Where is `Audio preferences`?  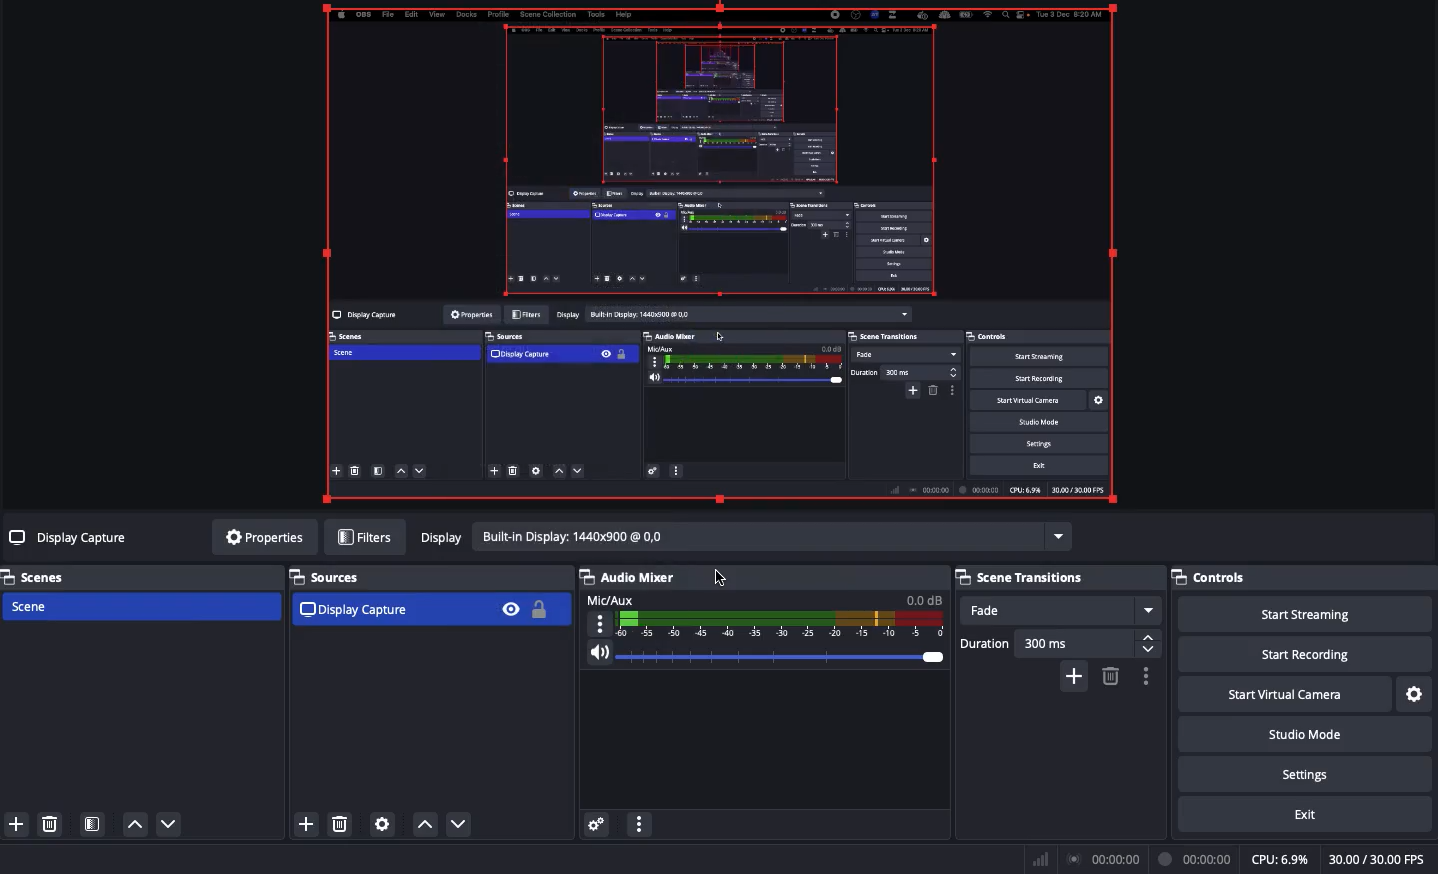 Audio preferences is located at coordinates (600, 825).